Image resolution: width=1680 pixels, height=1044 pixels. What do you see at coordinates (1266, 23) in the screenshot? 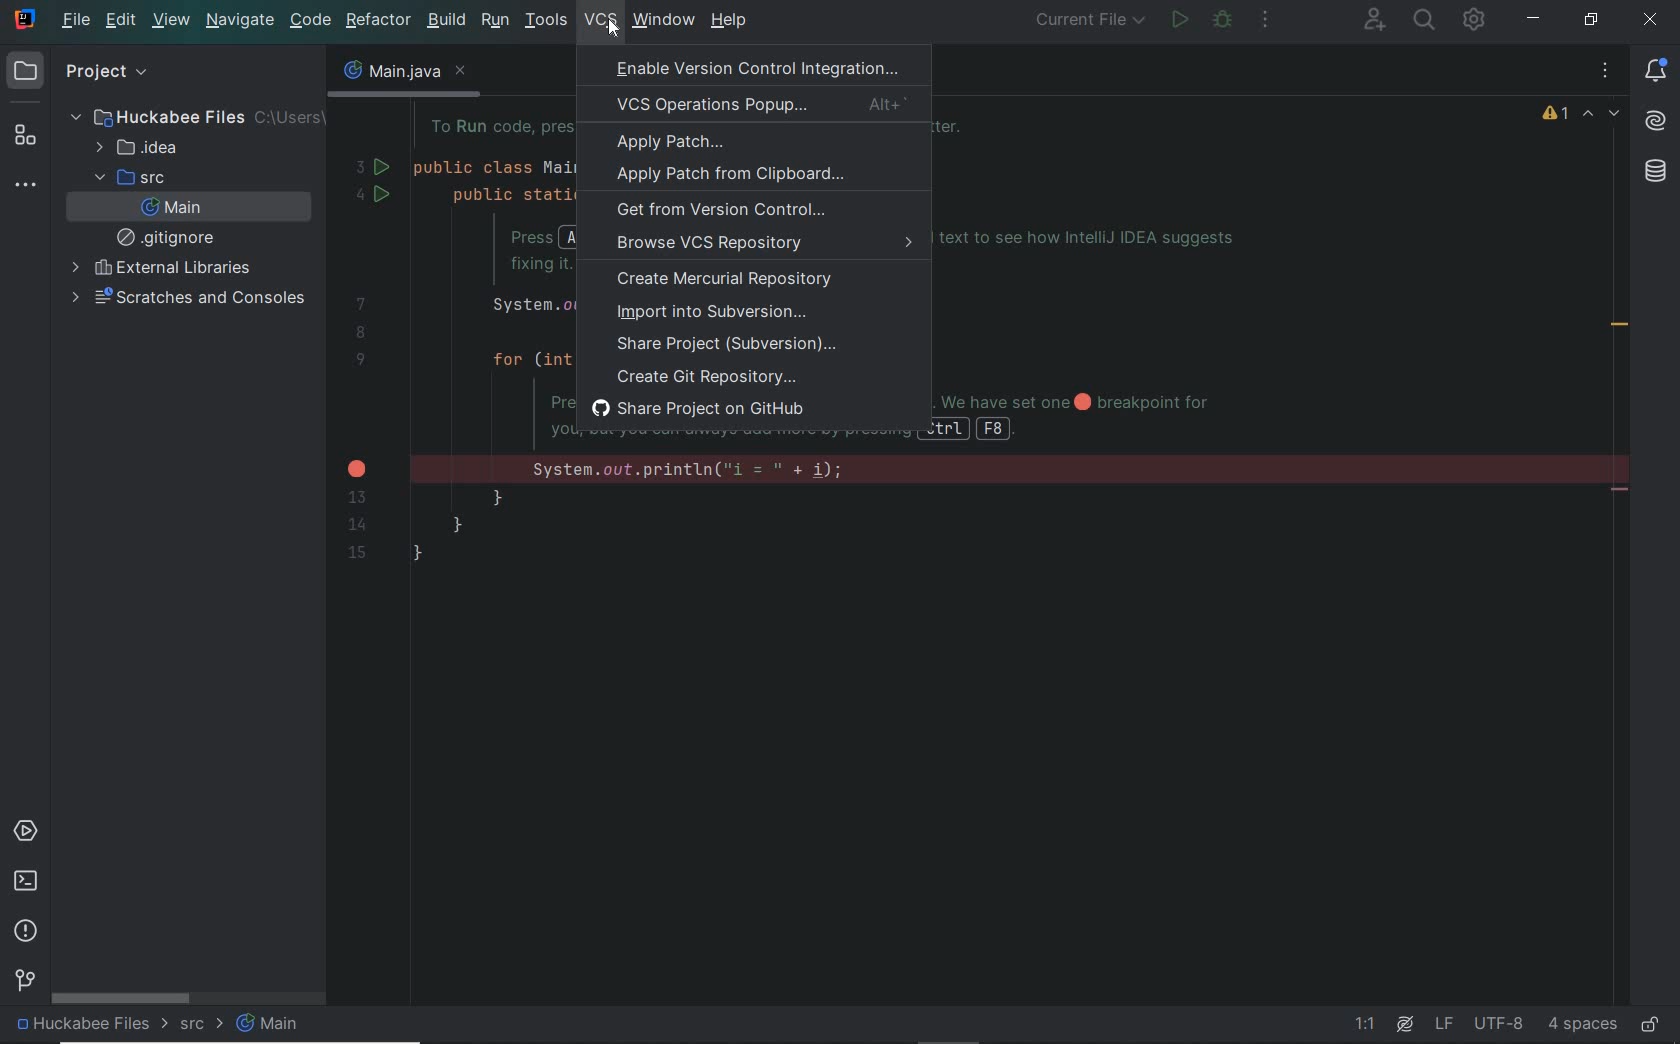
I see `More actions` at bounding box center [1266, 23].